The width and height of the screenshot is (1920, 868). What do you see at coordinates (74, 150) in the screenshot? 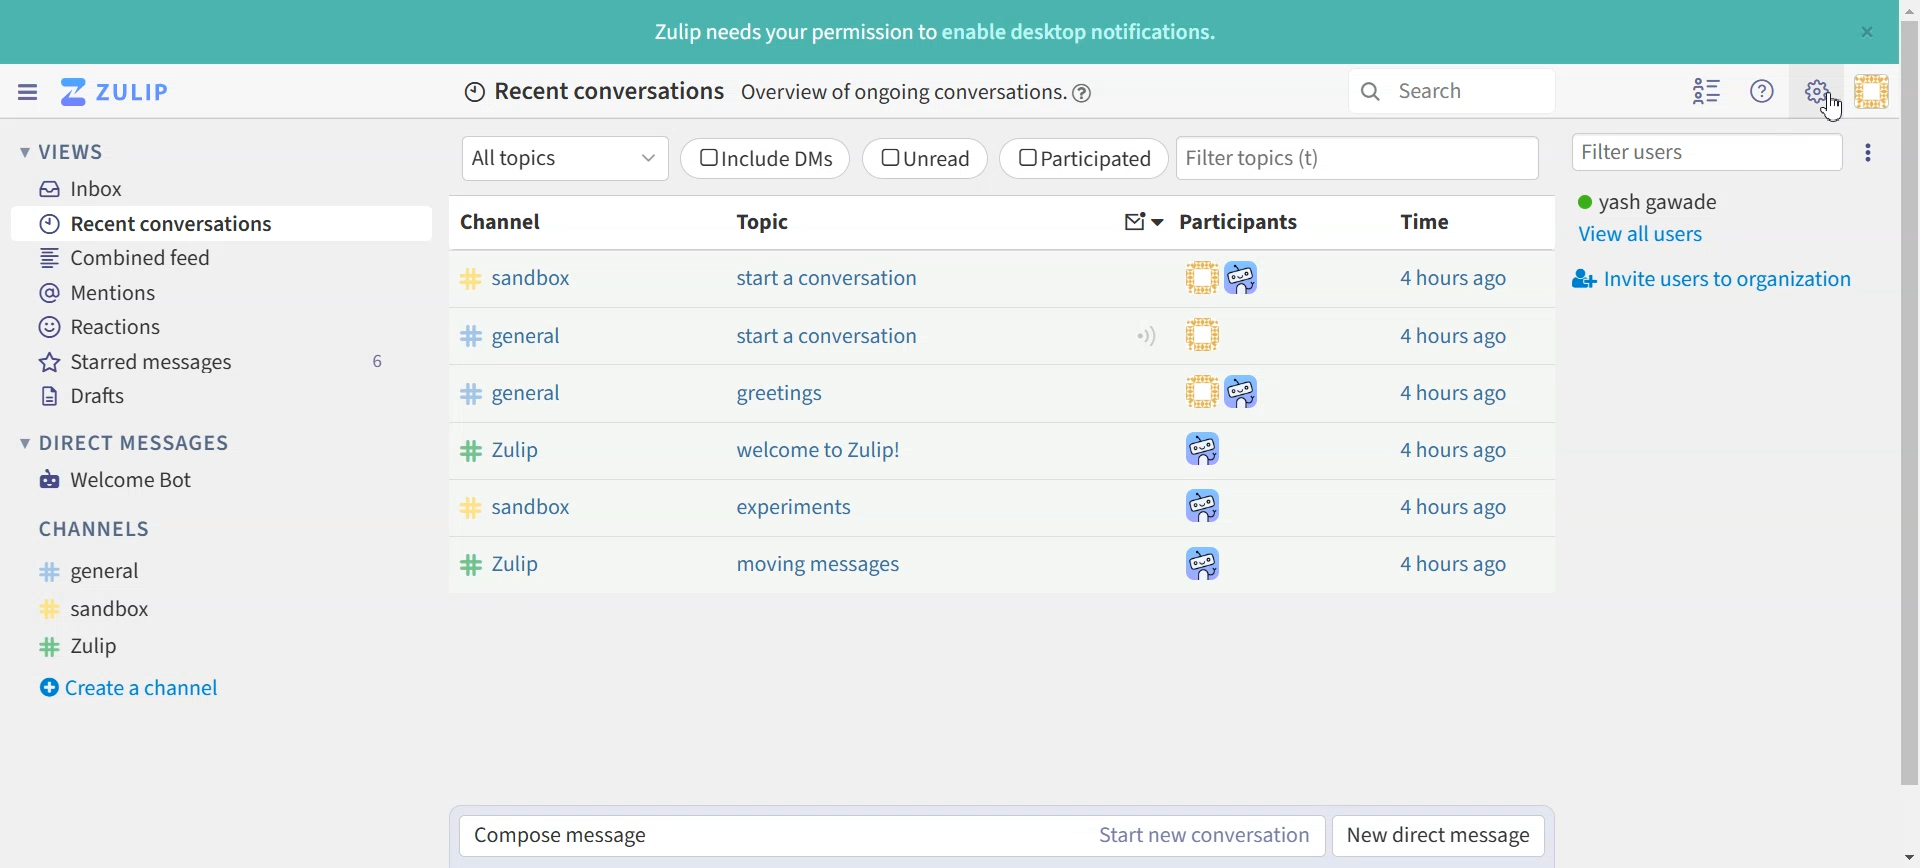
I see `Views` at bounding box center [74, 150].